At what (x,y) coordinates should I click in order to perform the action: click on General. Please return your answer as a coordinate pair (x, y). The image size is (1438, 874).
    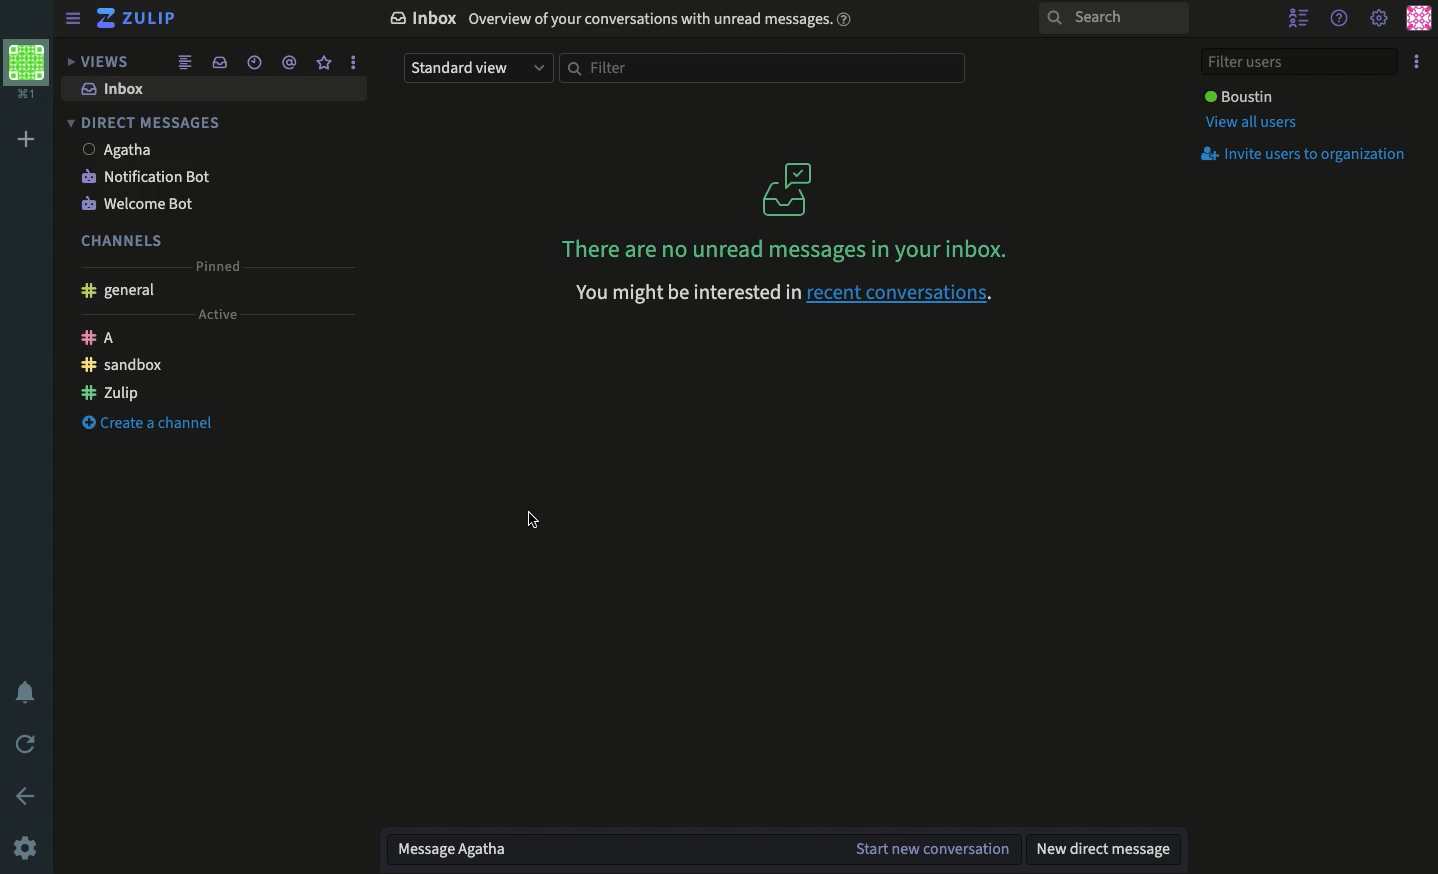
    Looking at the image, I should click on (119, 292).